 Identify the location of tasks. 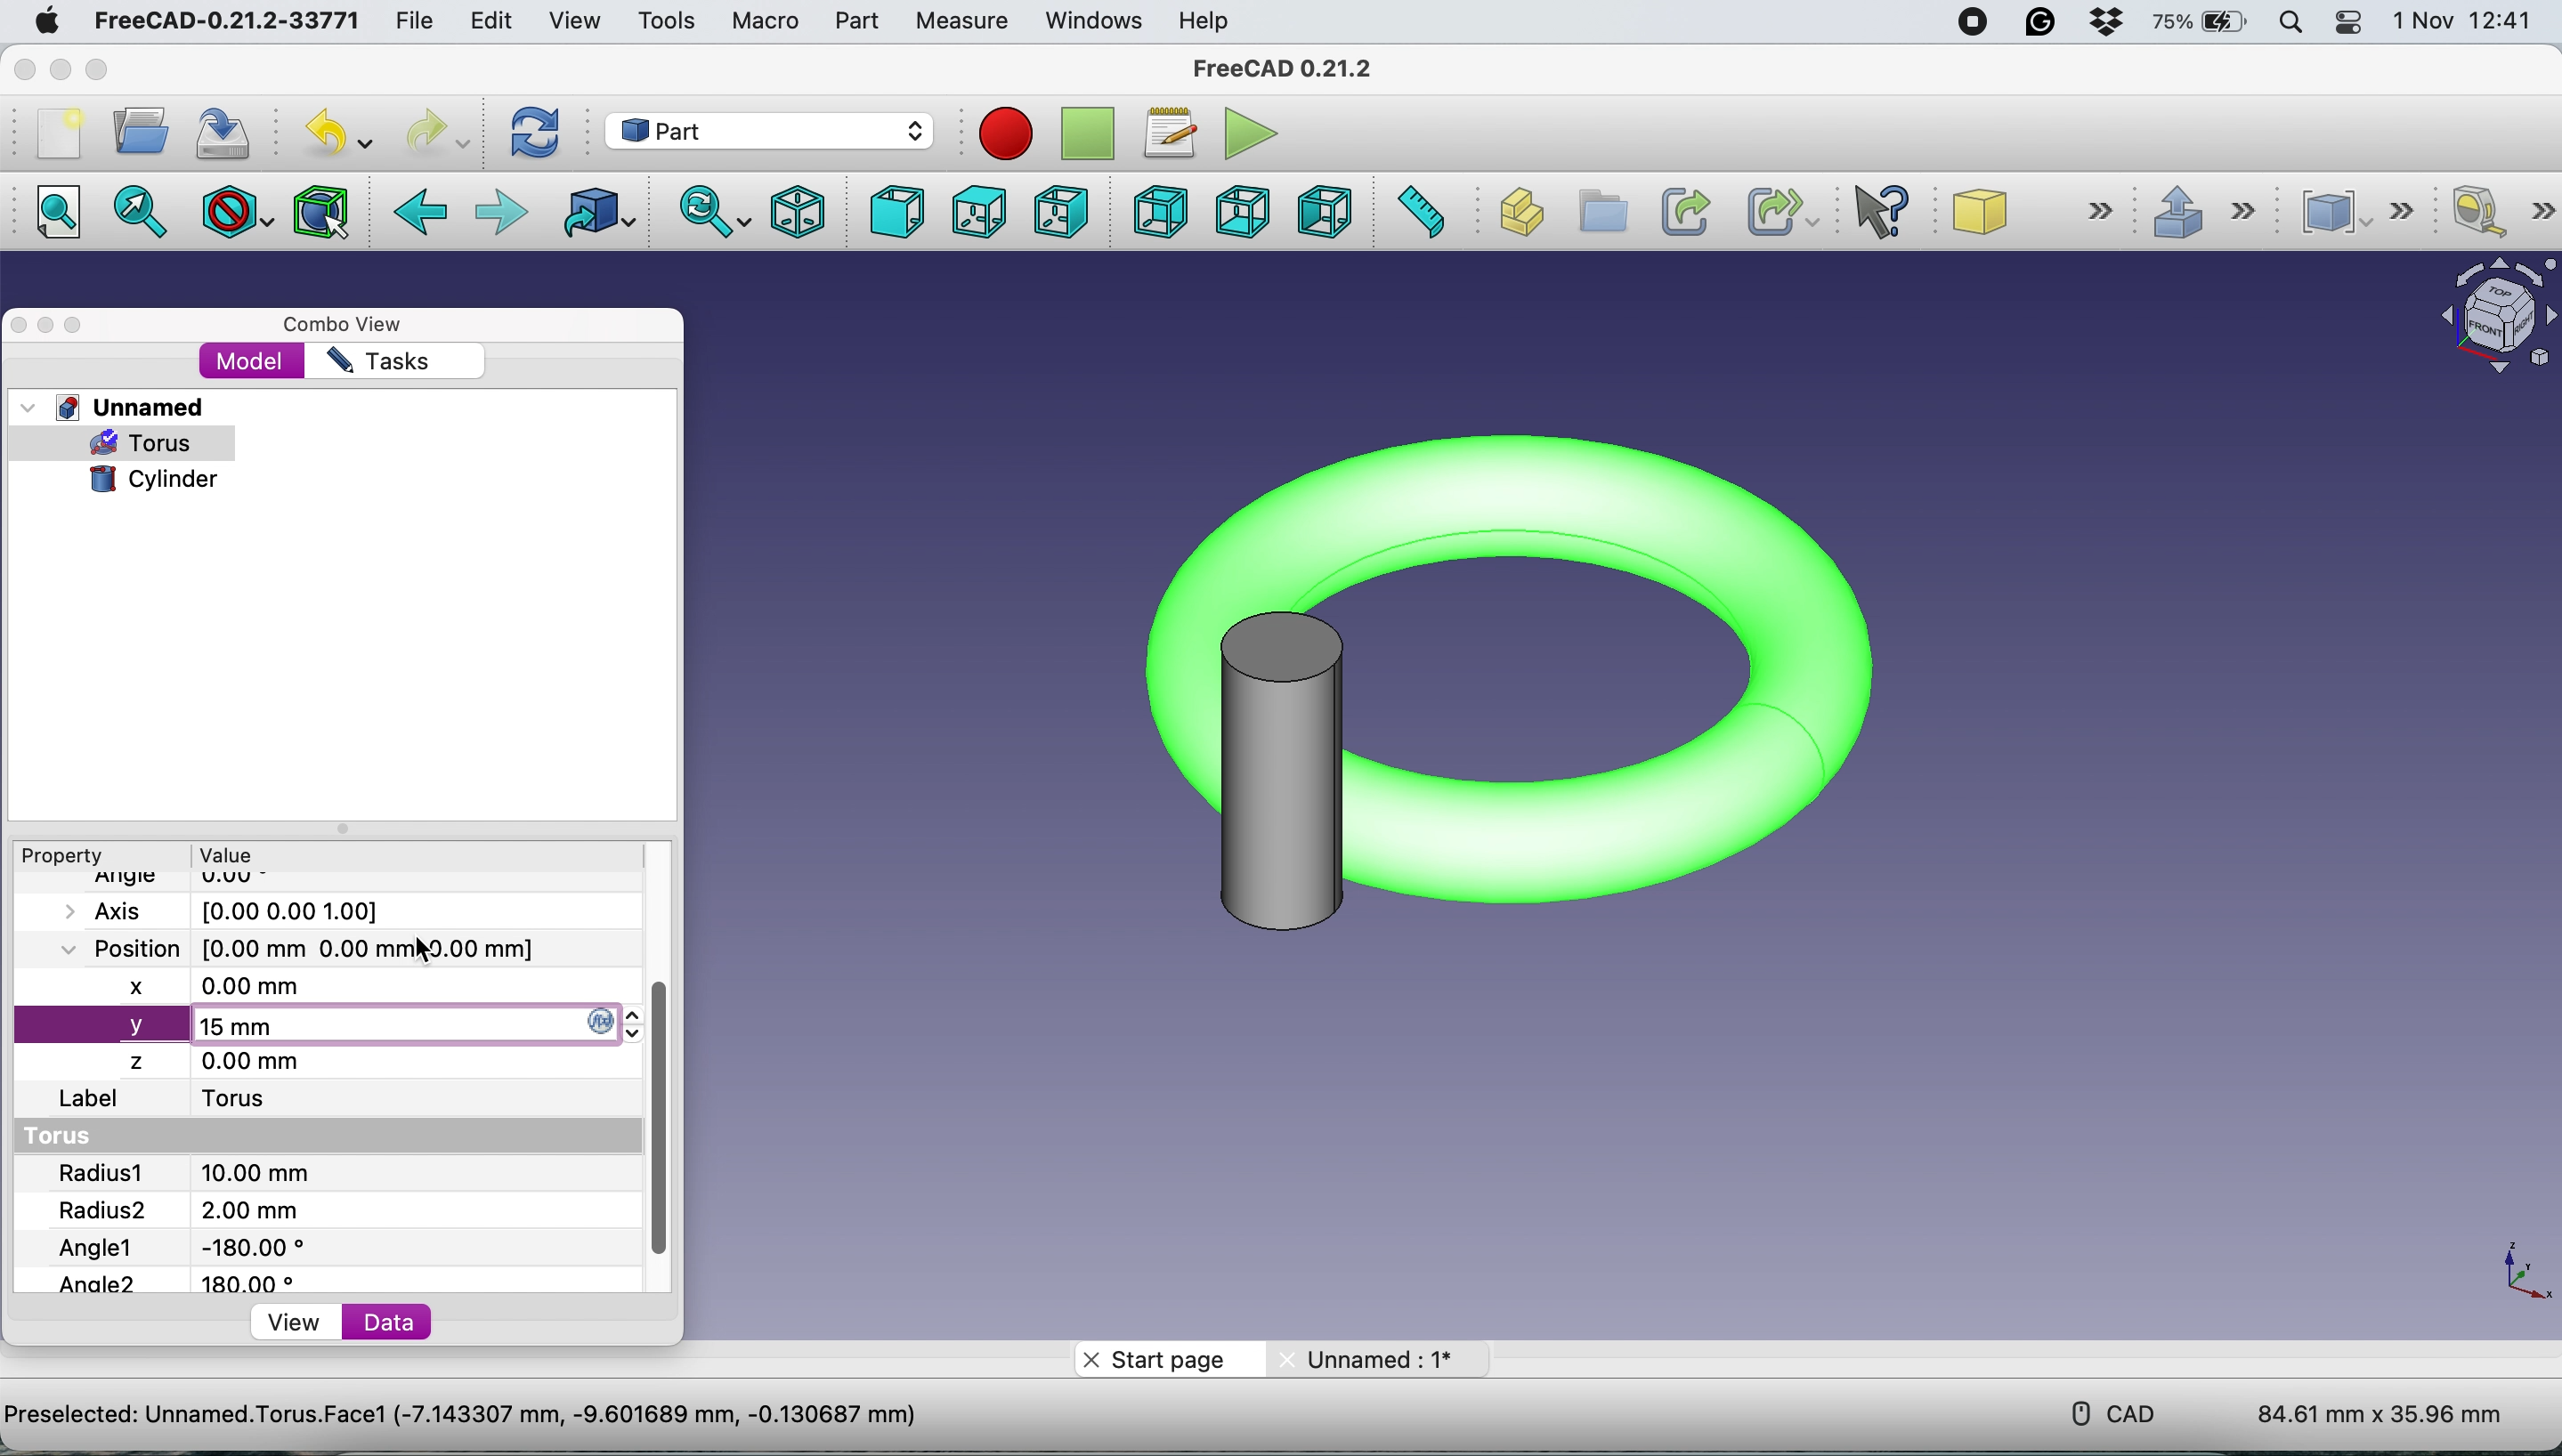
(378, 362).